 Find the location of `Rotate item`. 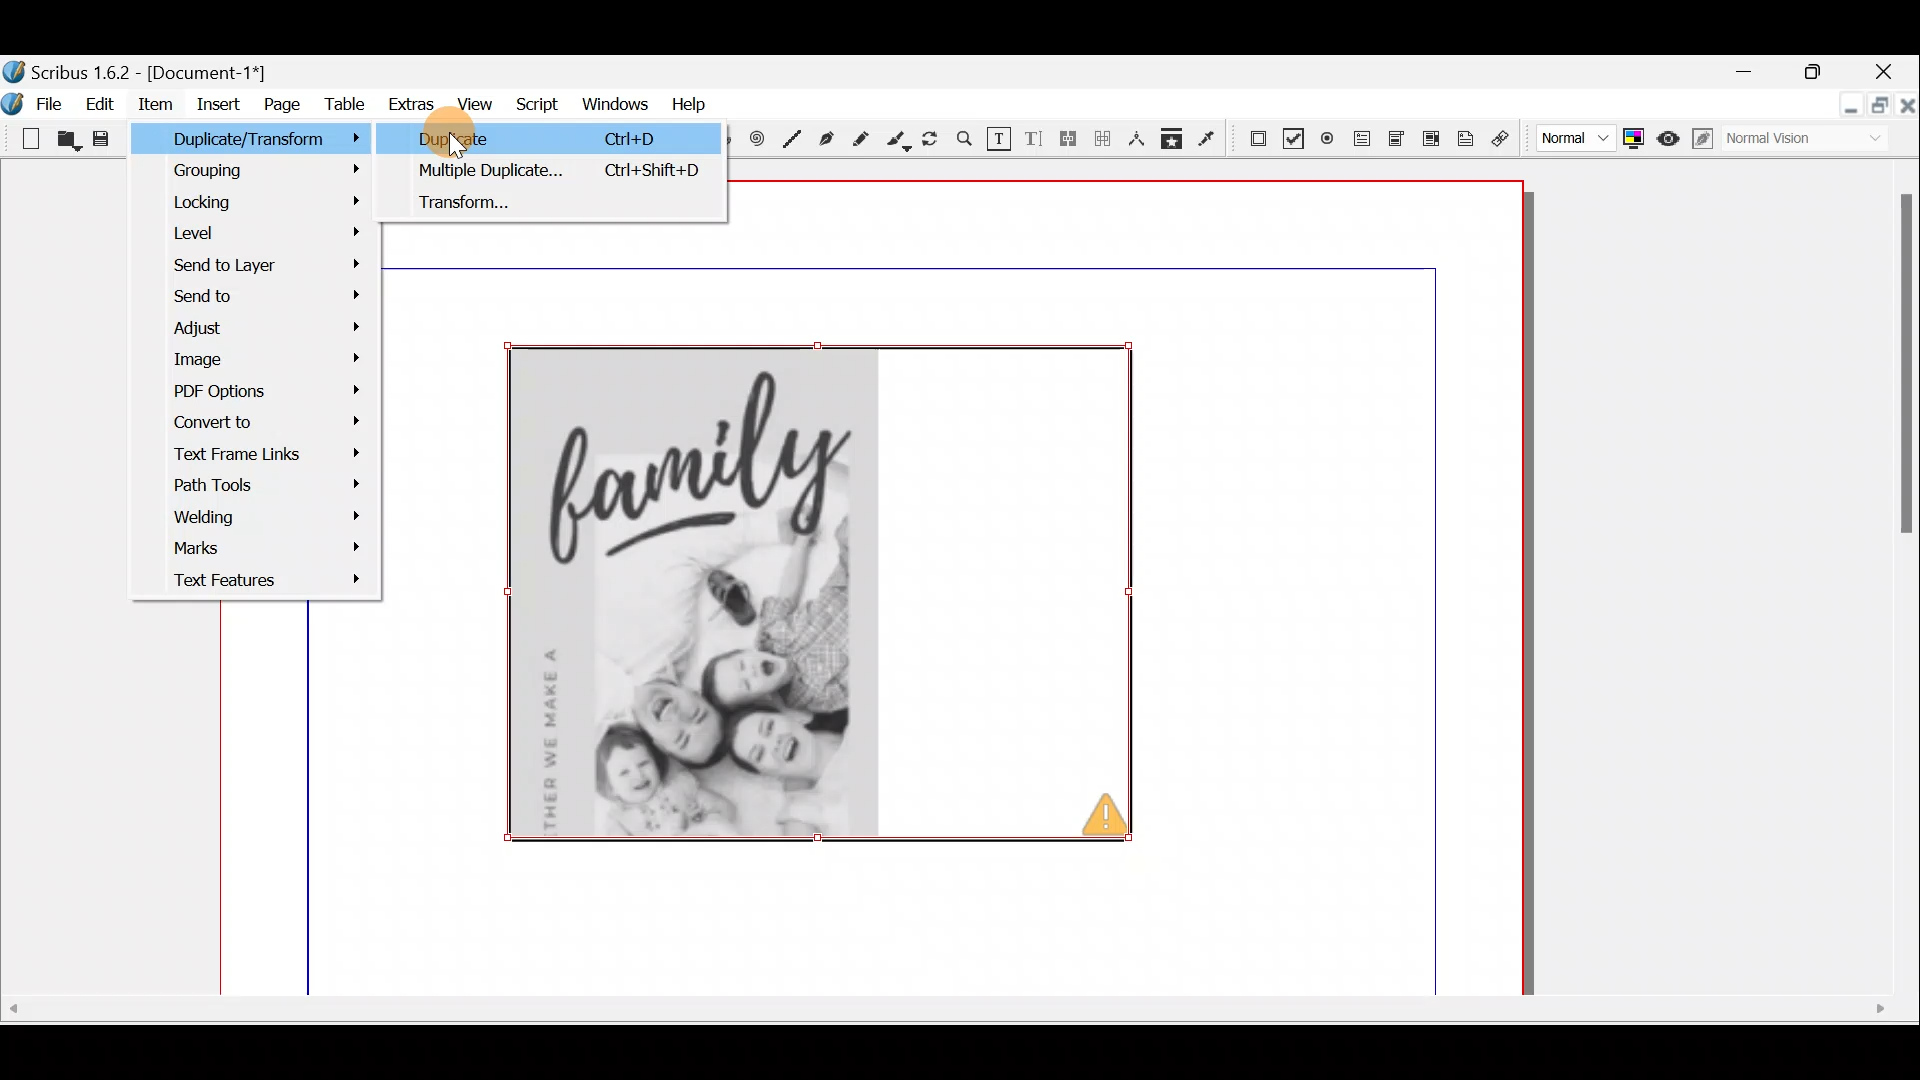

Rotate item is located at coordinates (933, 140).